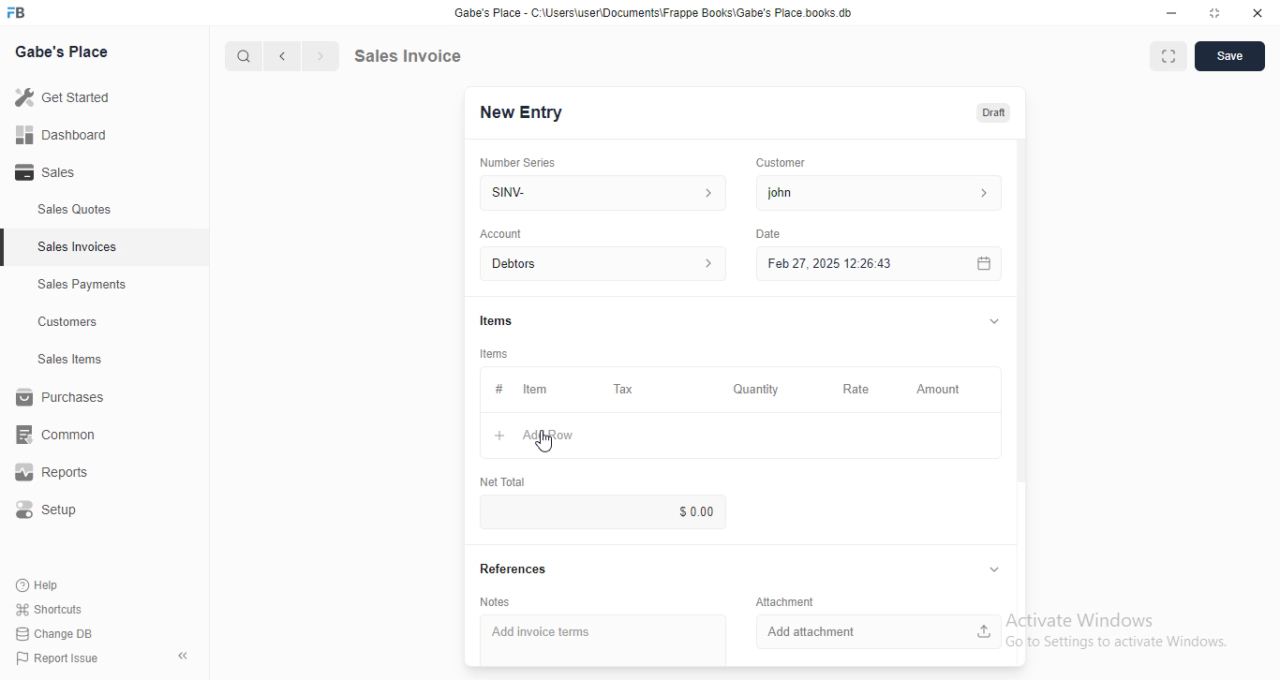 The image size is (1280, 680). Describe the element at coordinates (826, 266) in the screenshot. I see `Feb27, 2025 12:26:43 ` at that location.